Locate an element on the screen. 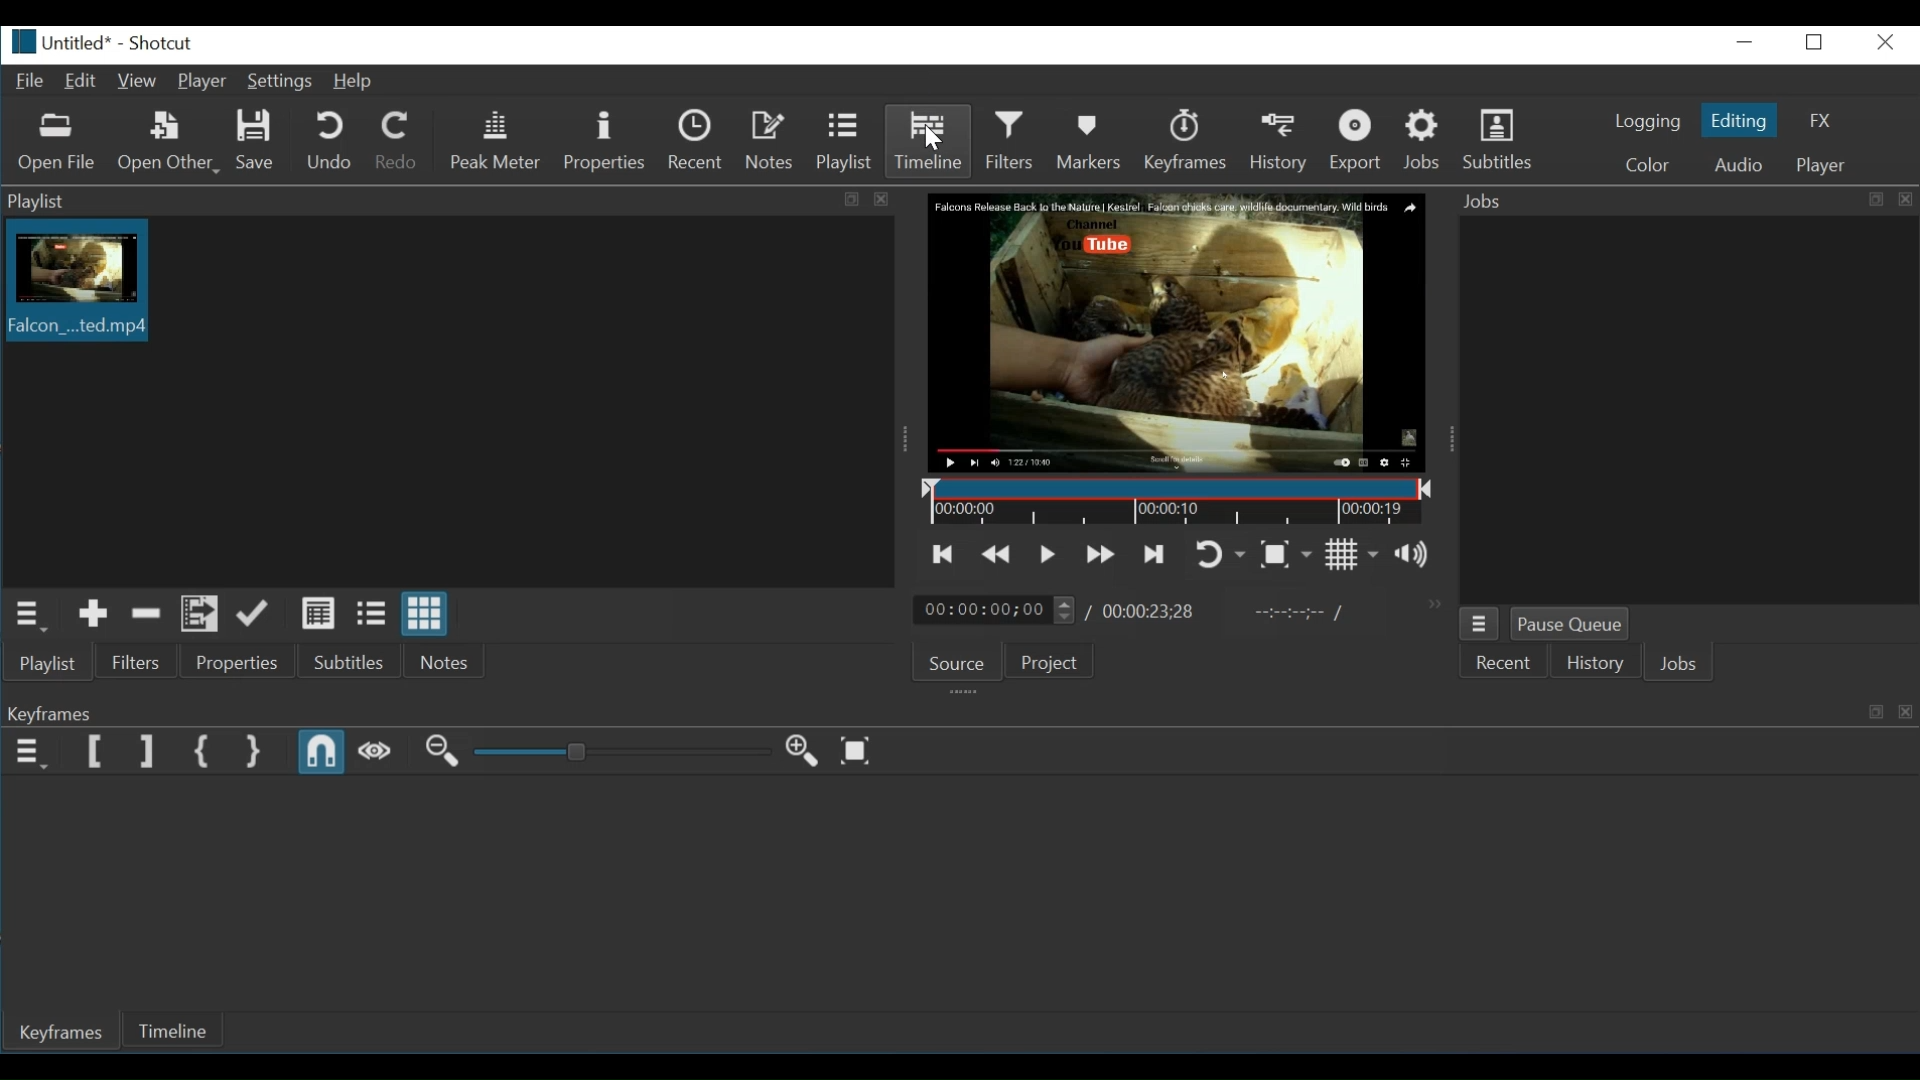 The height and width of the screenshot is (1080, 1920). Zoom in Keyframe is located at coordinates (807, 751).